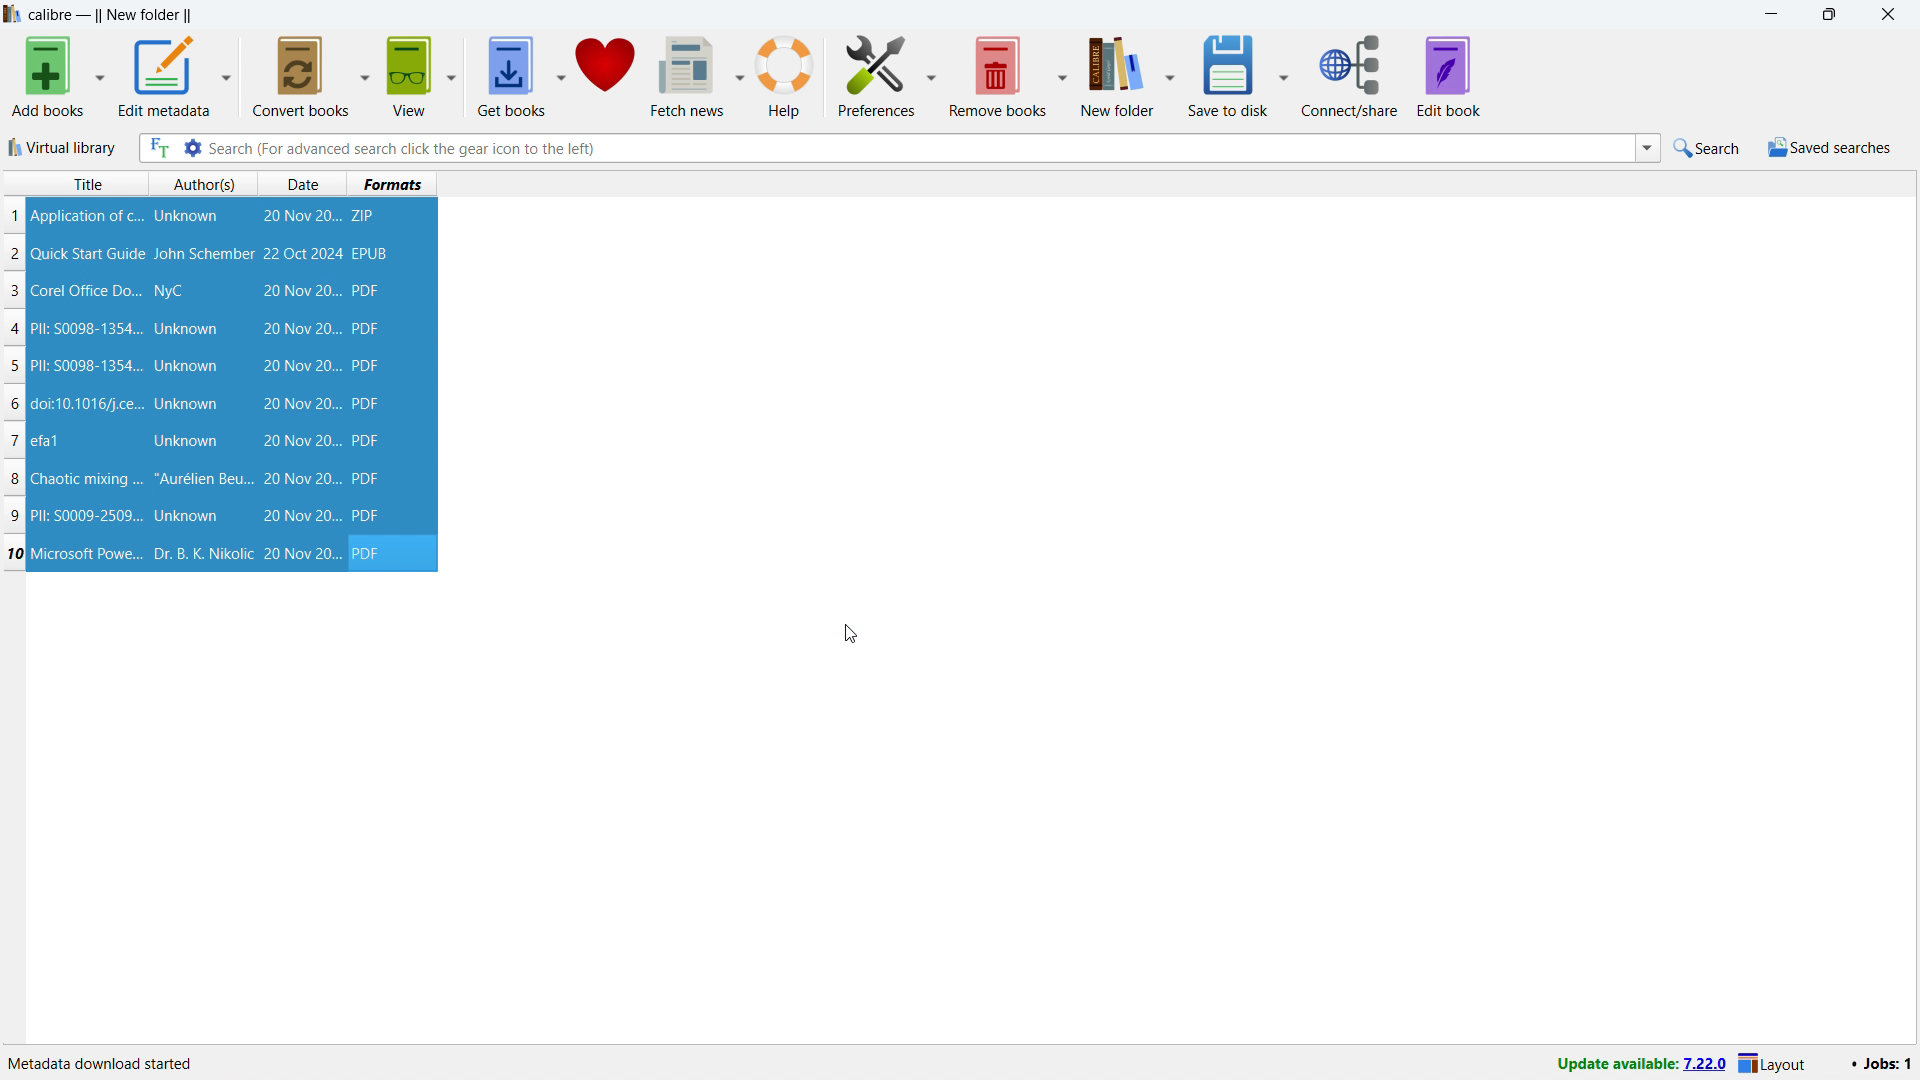 Image resolution: width=1920 pixels, height=1080 pixels. Describe the element at coordinates (187, 442) in the screenshot. I see `Unknown` at that location.